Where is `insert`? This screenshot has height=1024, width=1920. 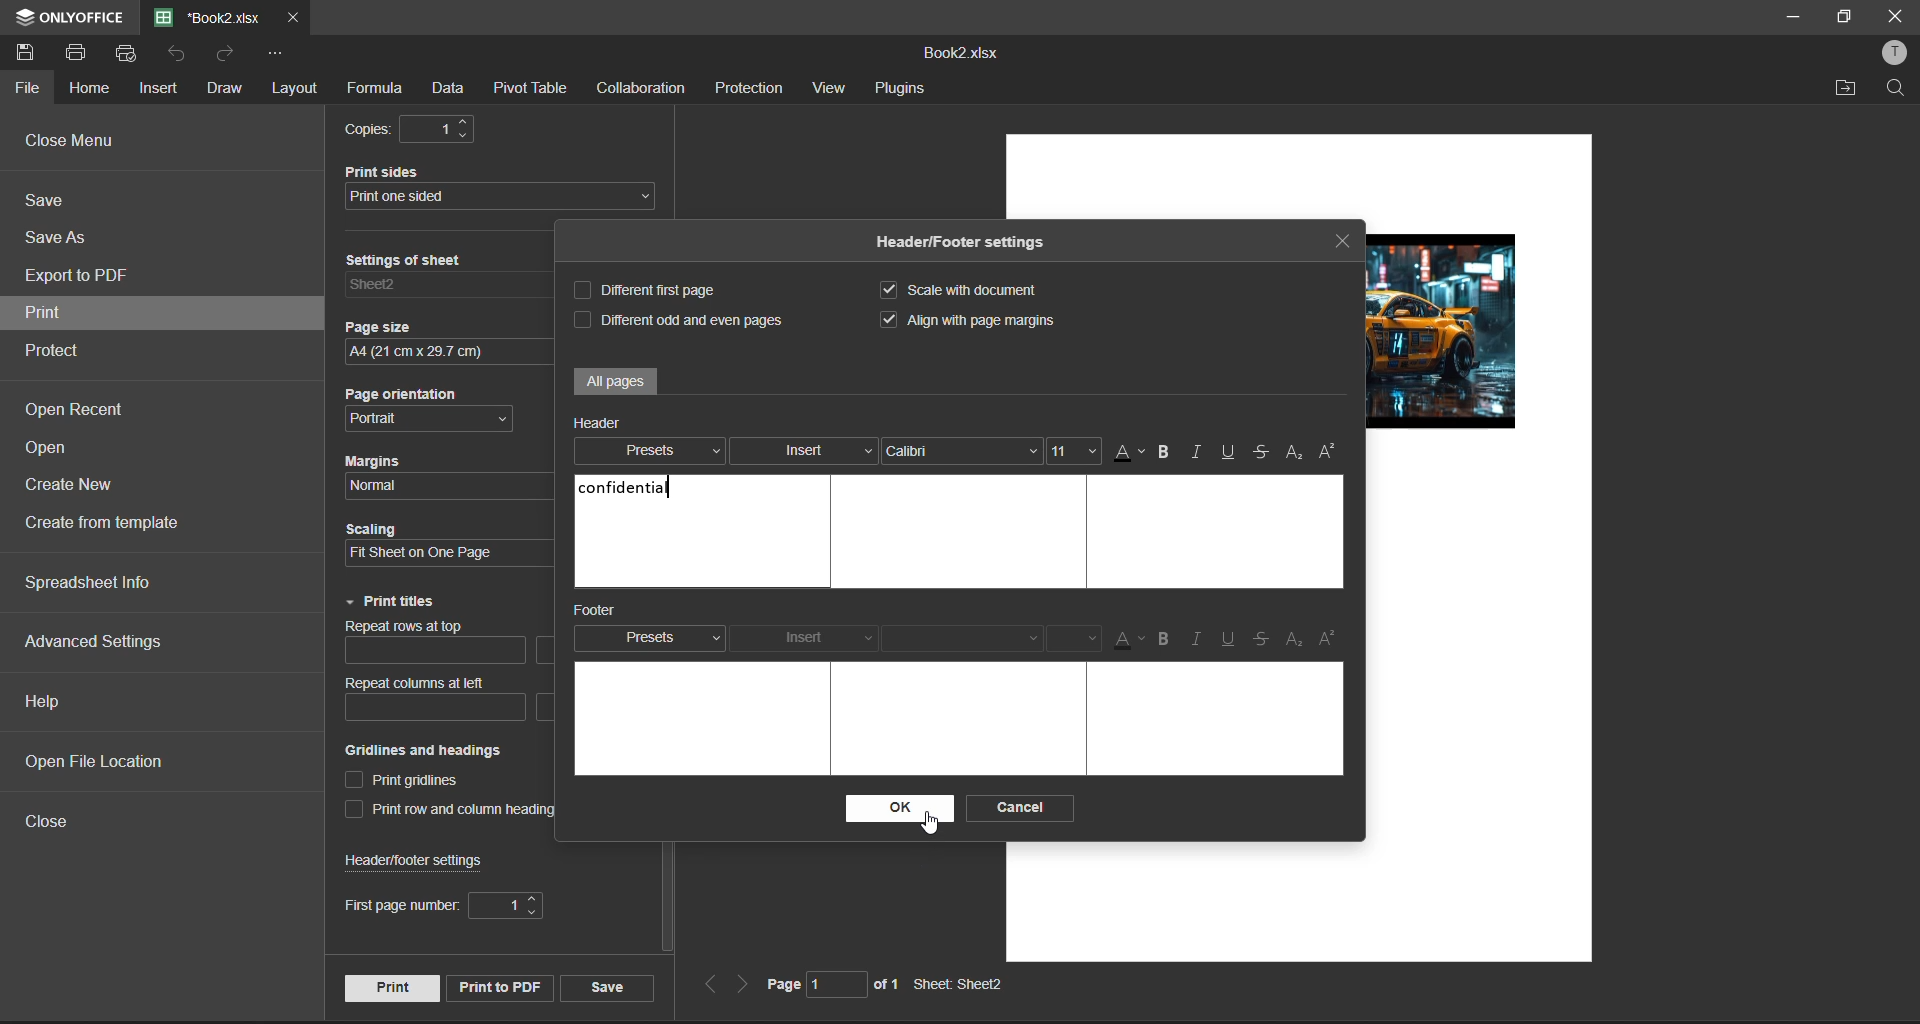 insert is located at coordinates (161, 89).